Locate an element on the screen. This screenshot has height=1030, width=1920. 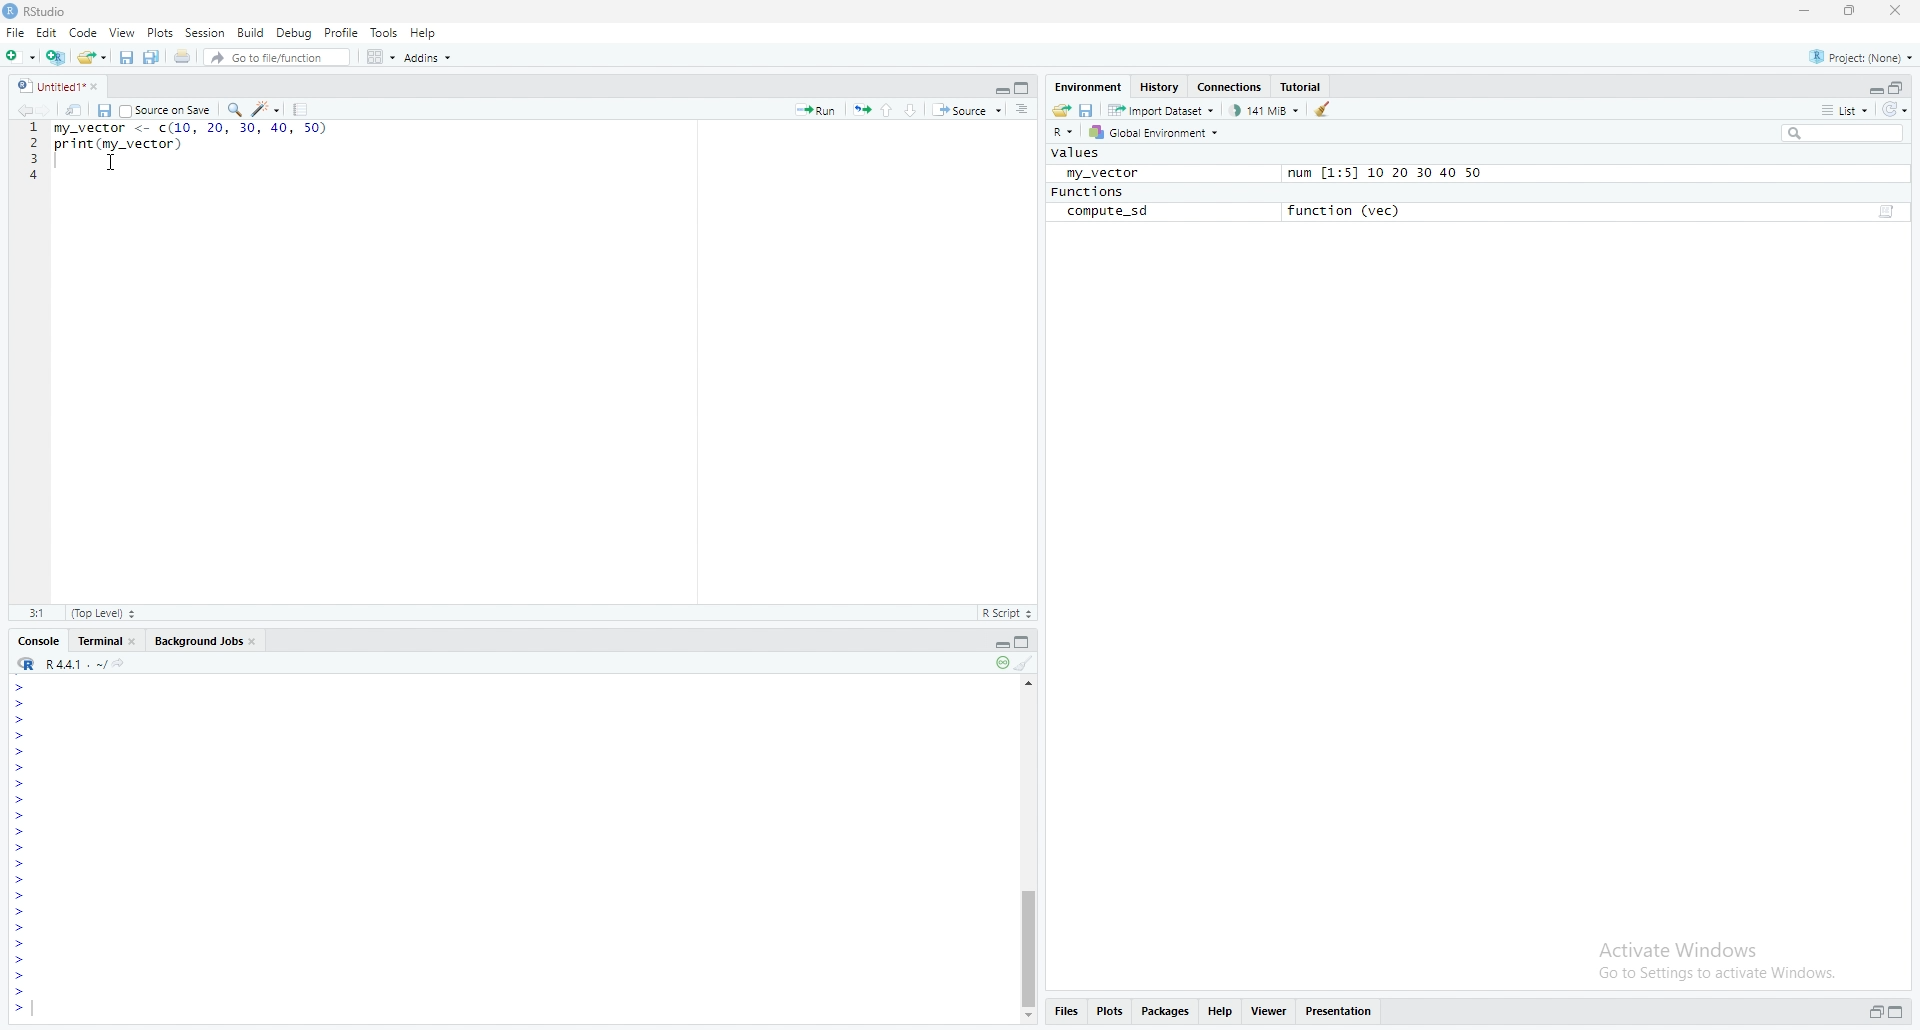
Connections is located at coordinates (1230, 87).